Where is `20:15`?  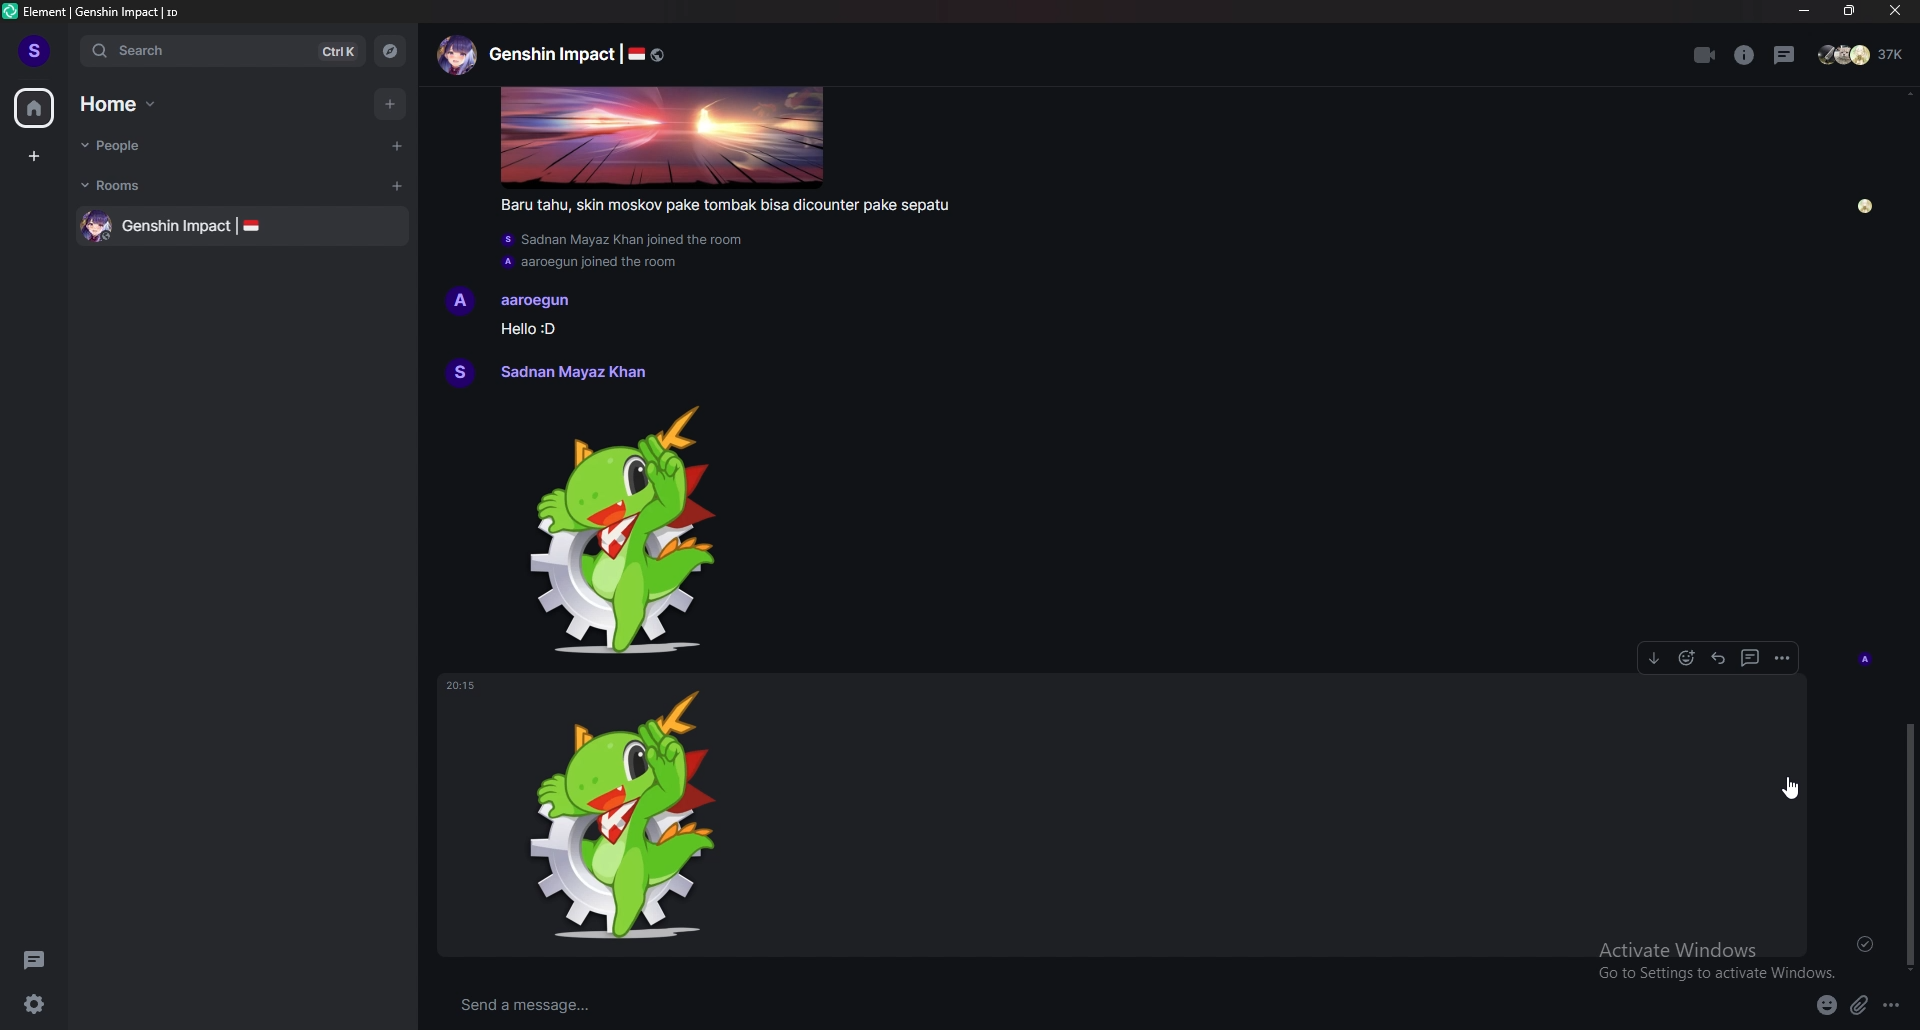
20:15 is located at coordinates (460, 686).